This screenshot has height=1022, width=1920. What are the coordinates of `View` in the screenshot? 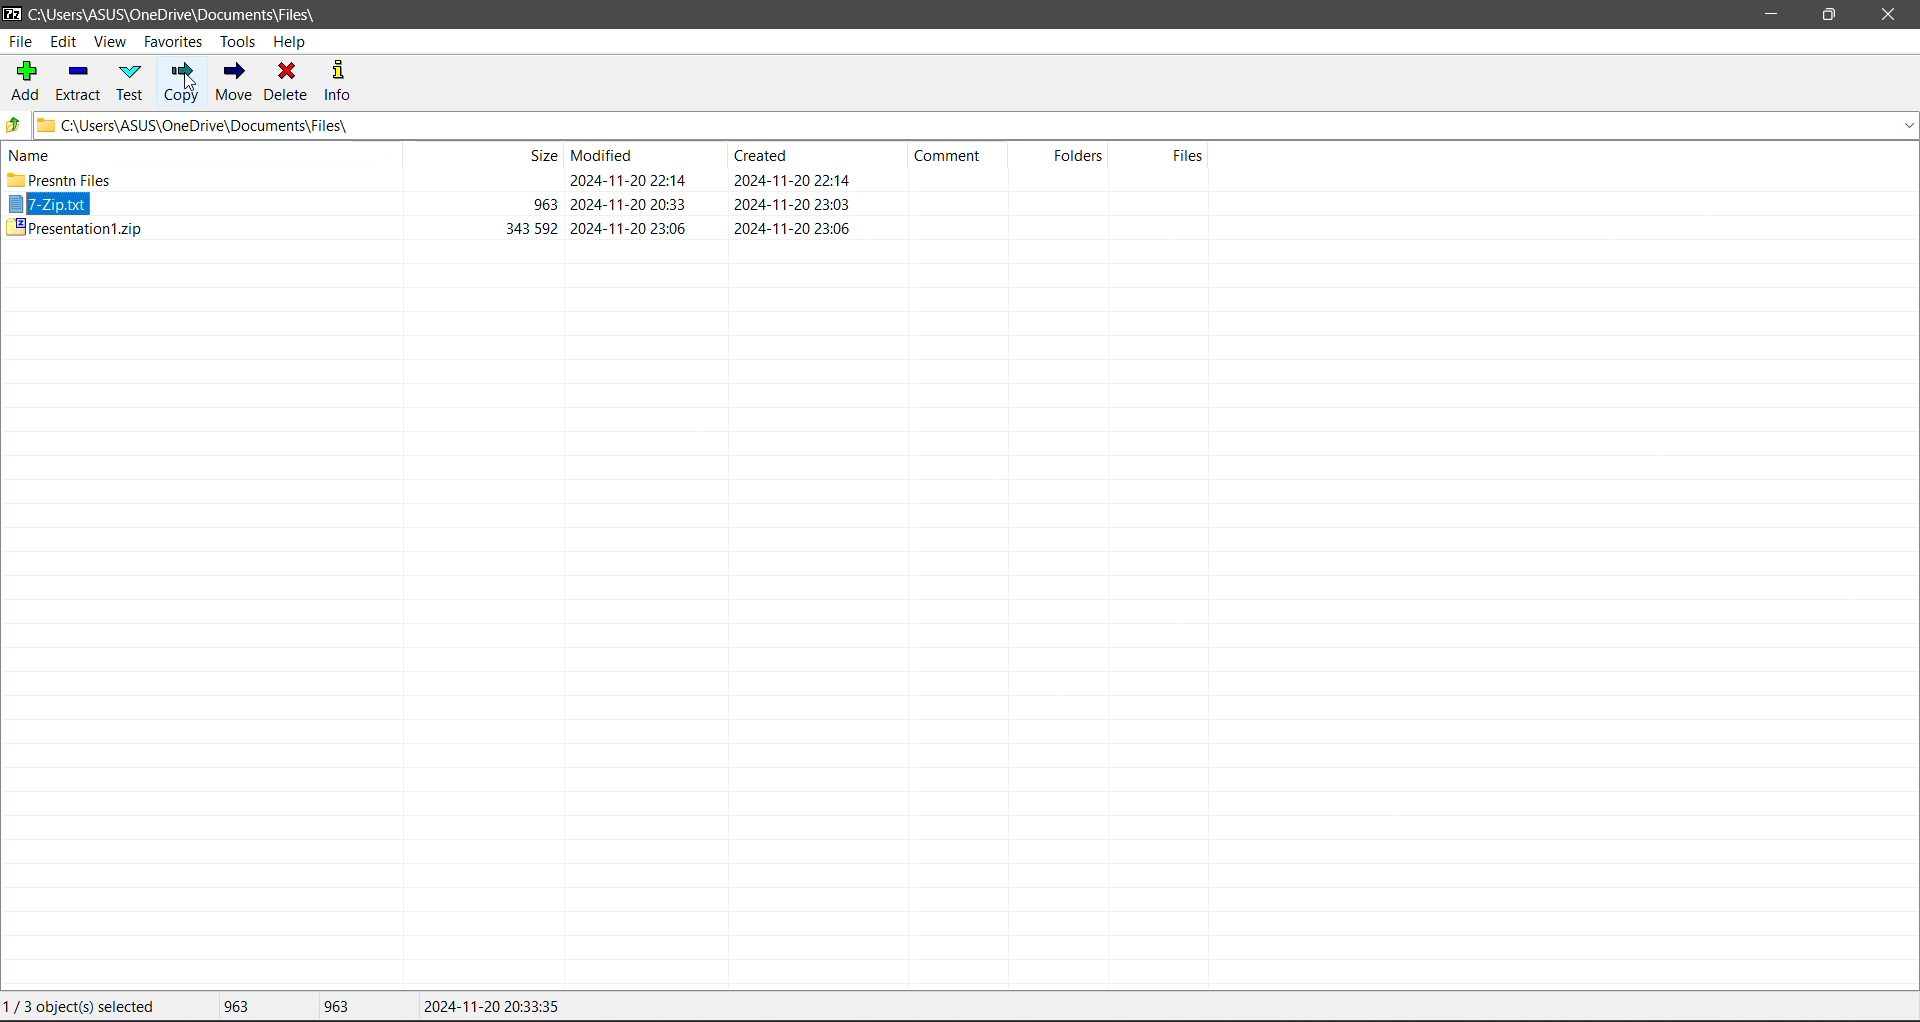 It's located at (111, 43).